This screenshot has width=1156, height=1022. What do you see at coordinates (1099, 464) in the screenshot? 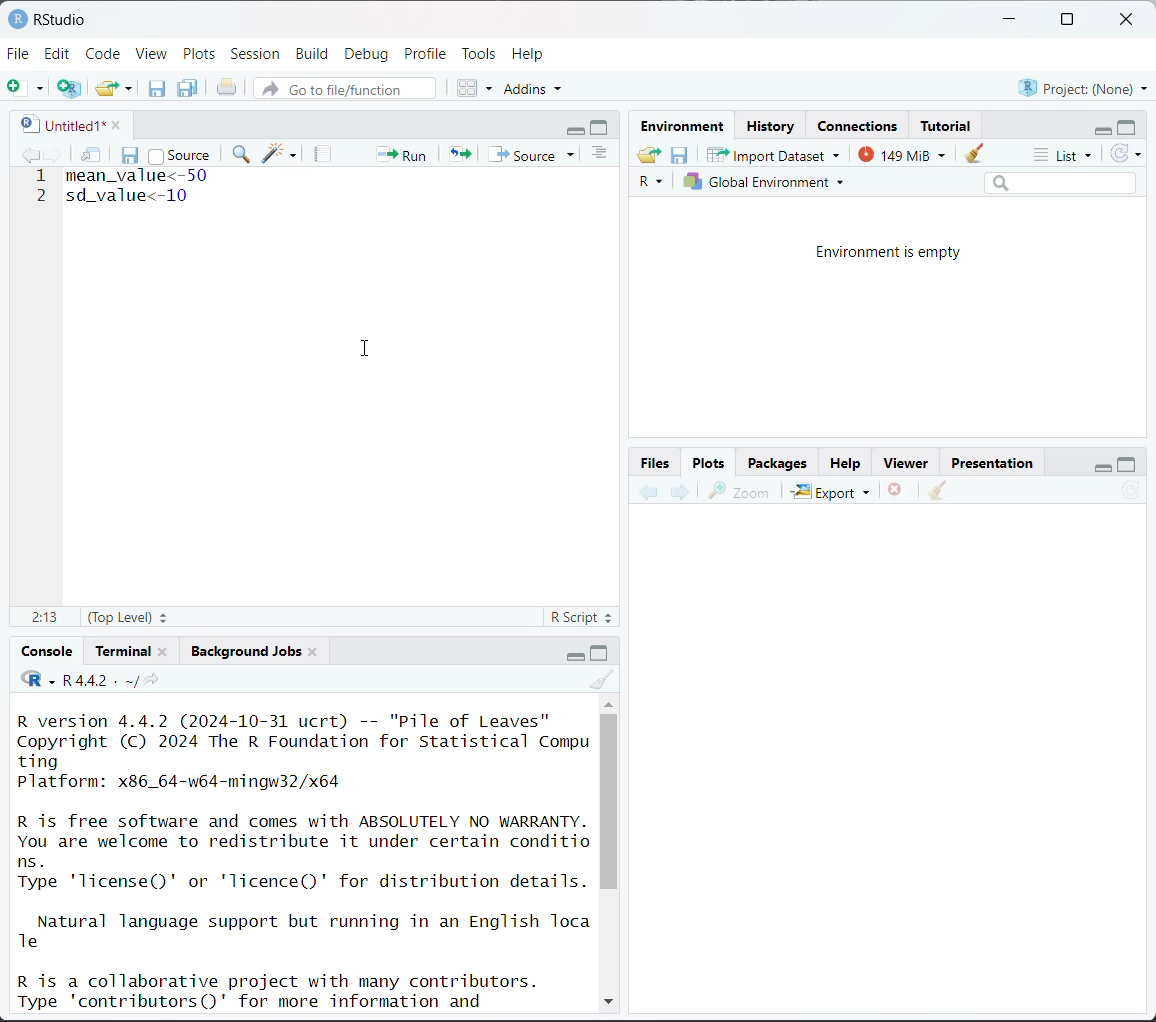
I see `minimize` at bounding box center [1099, 464].